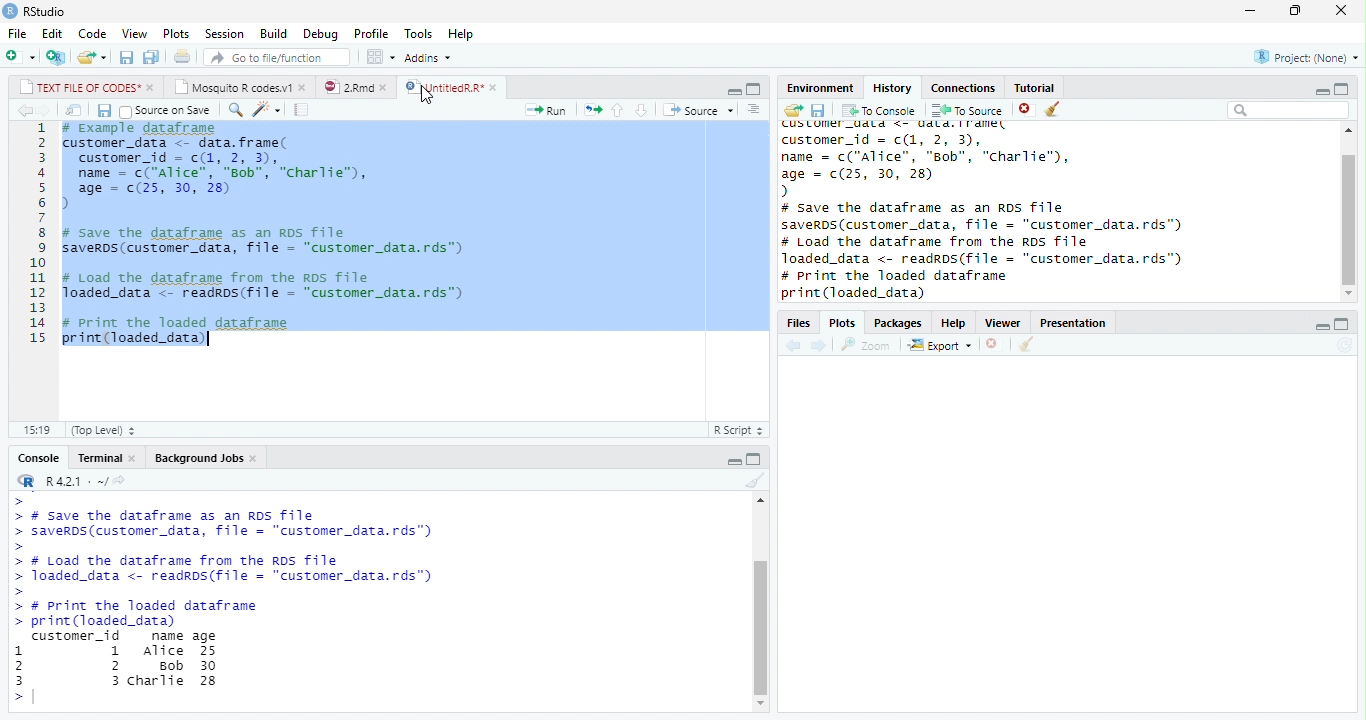 This screenshot has height=720, width=1366. I want to click on age, so click(206, 637).